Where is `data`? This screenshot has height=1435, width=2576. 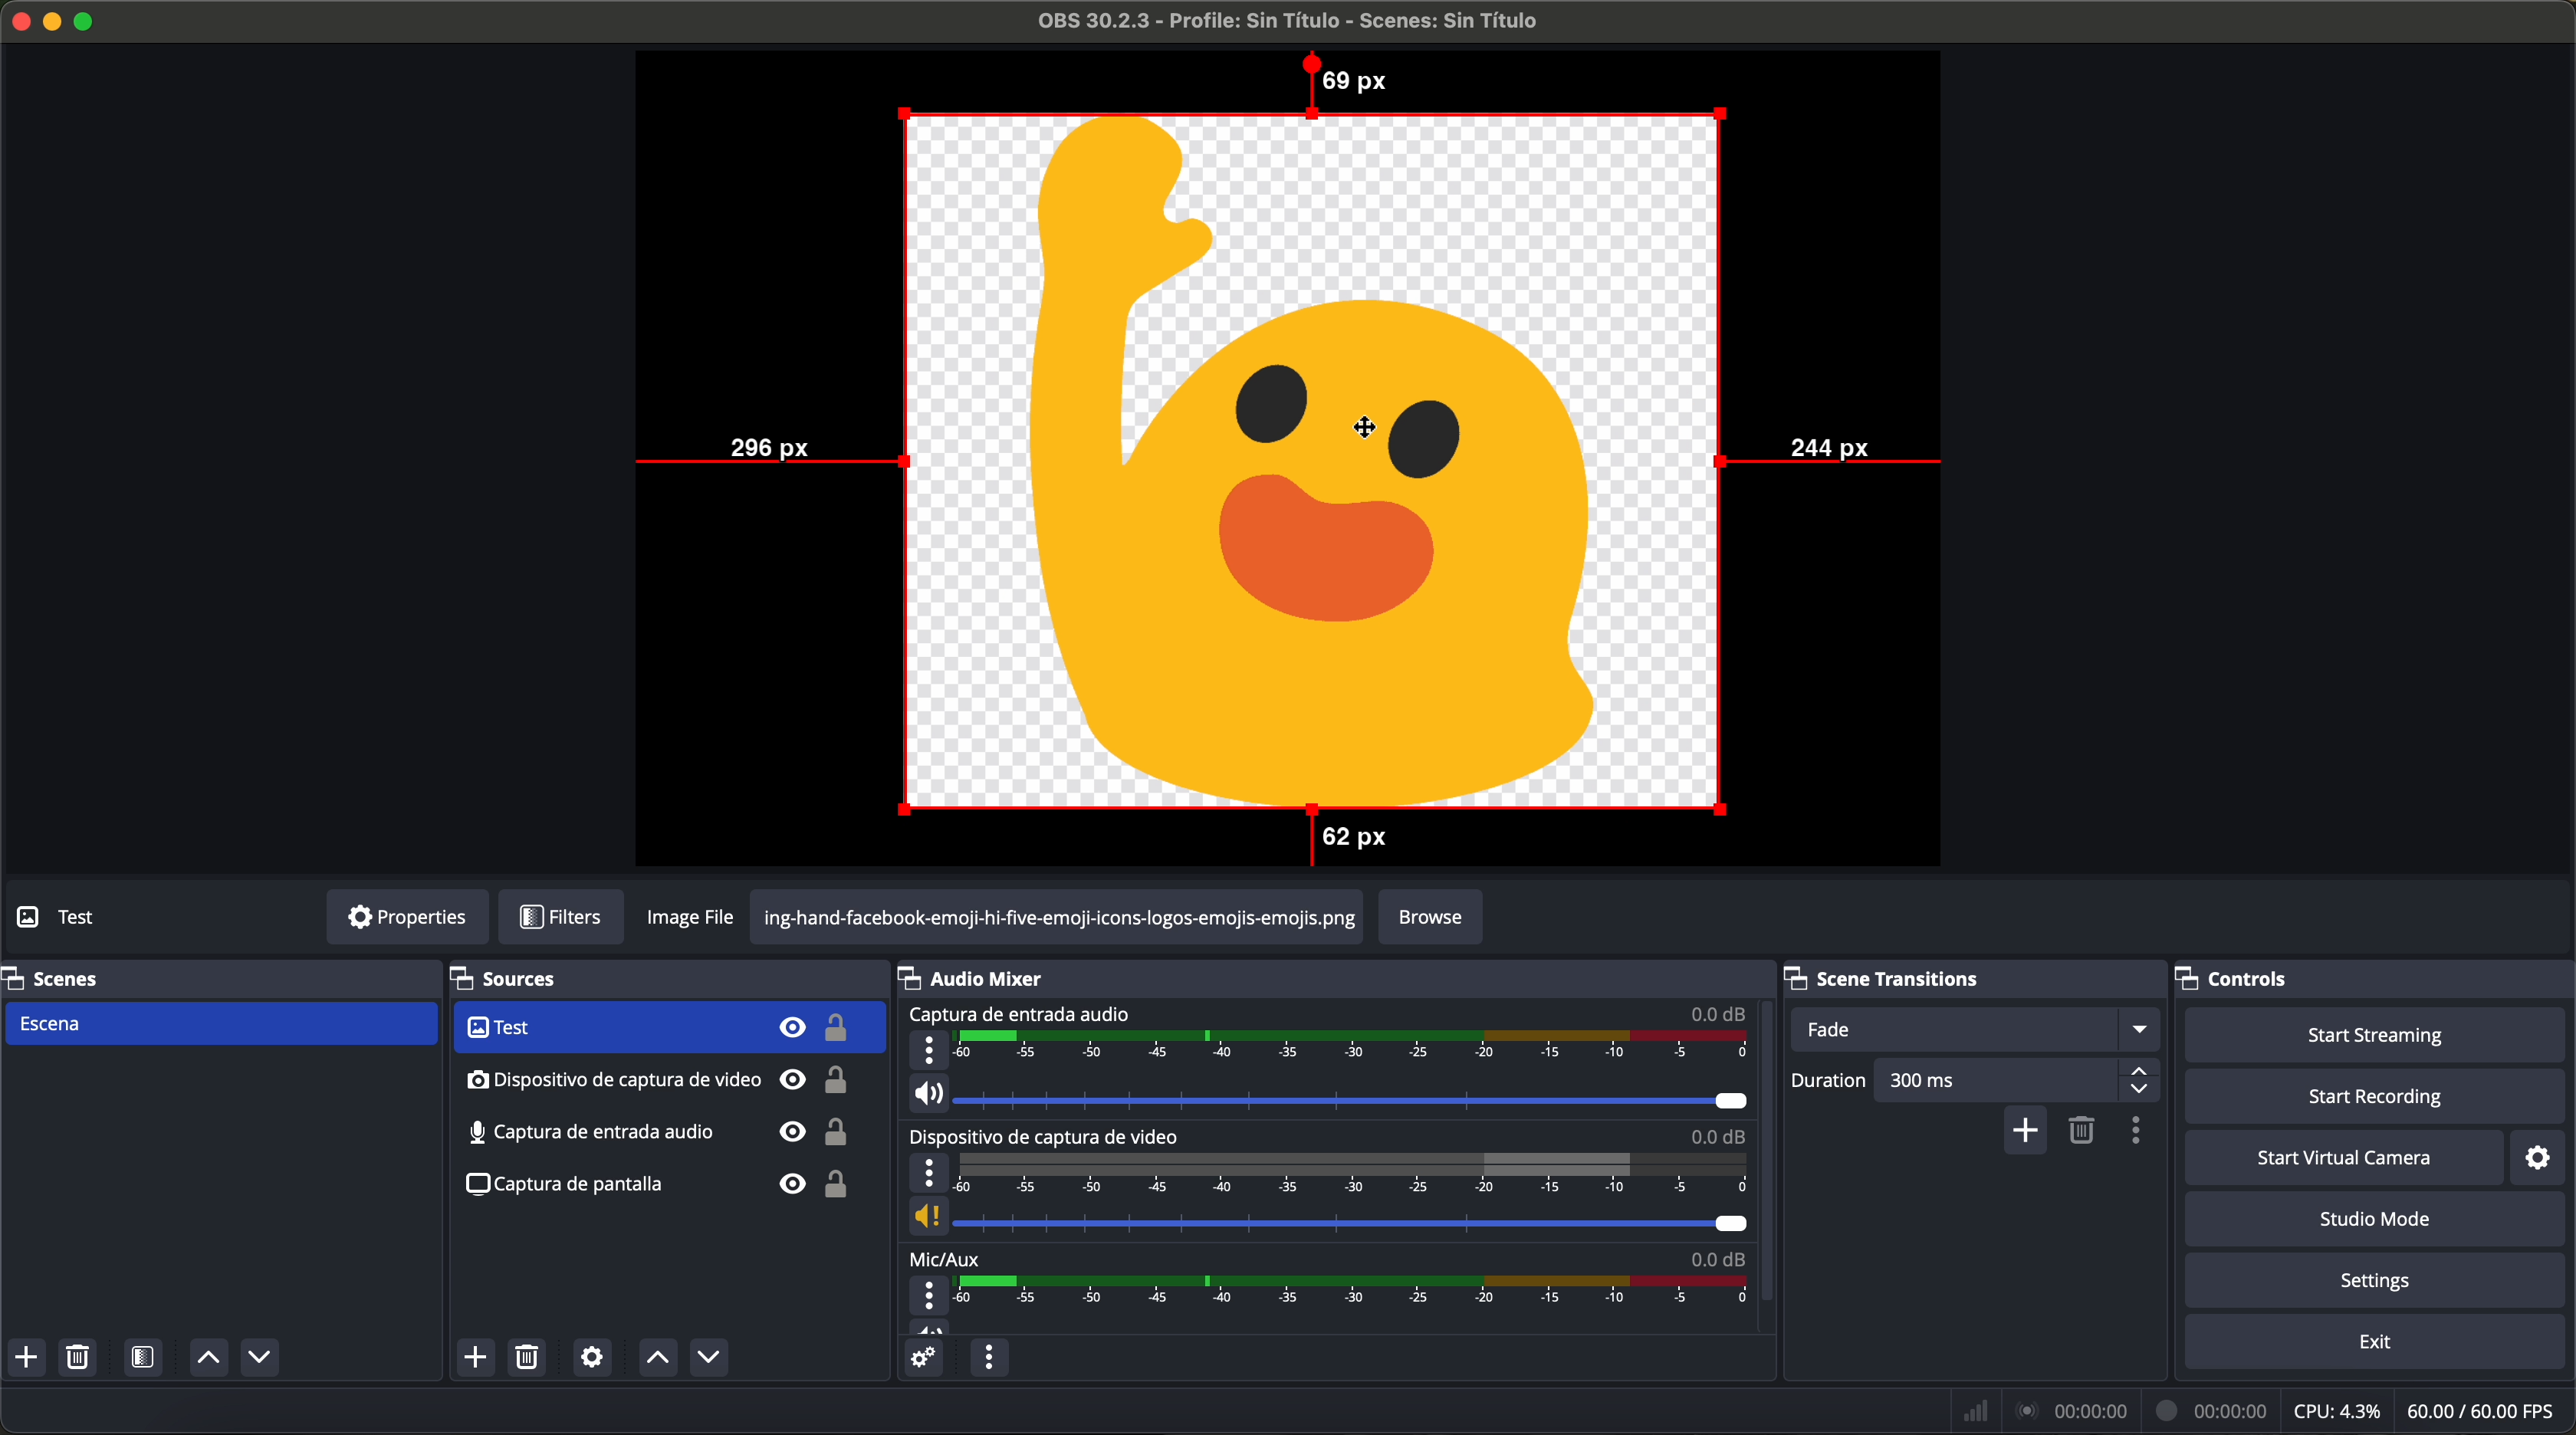 data is located at coordinates (2263, 1410).